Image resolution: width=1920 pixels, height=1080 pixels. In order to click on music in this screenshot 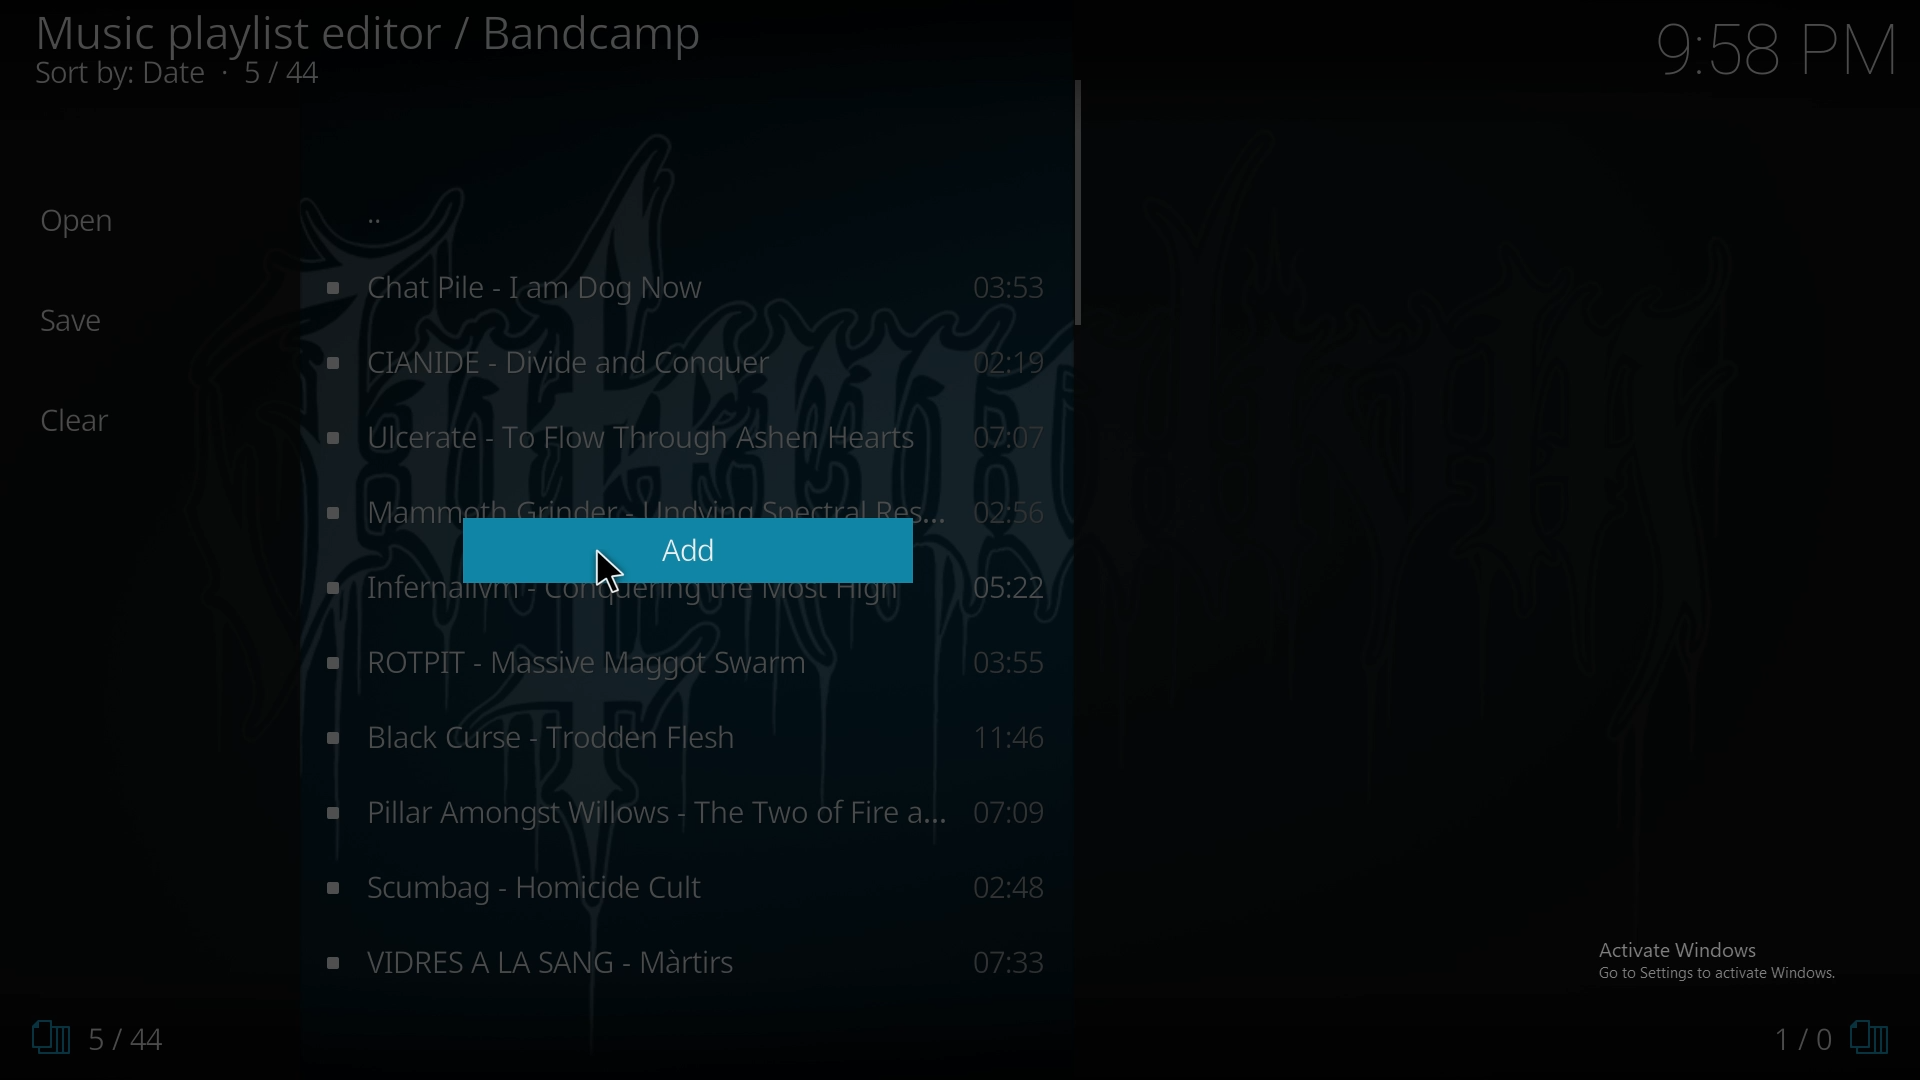, I will do `click(687, 437)`.